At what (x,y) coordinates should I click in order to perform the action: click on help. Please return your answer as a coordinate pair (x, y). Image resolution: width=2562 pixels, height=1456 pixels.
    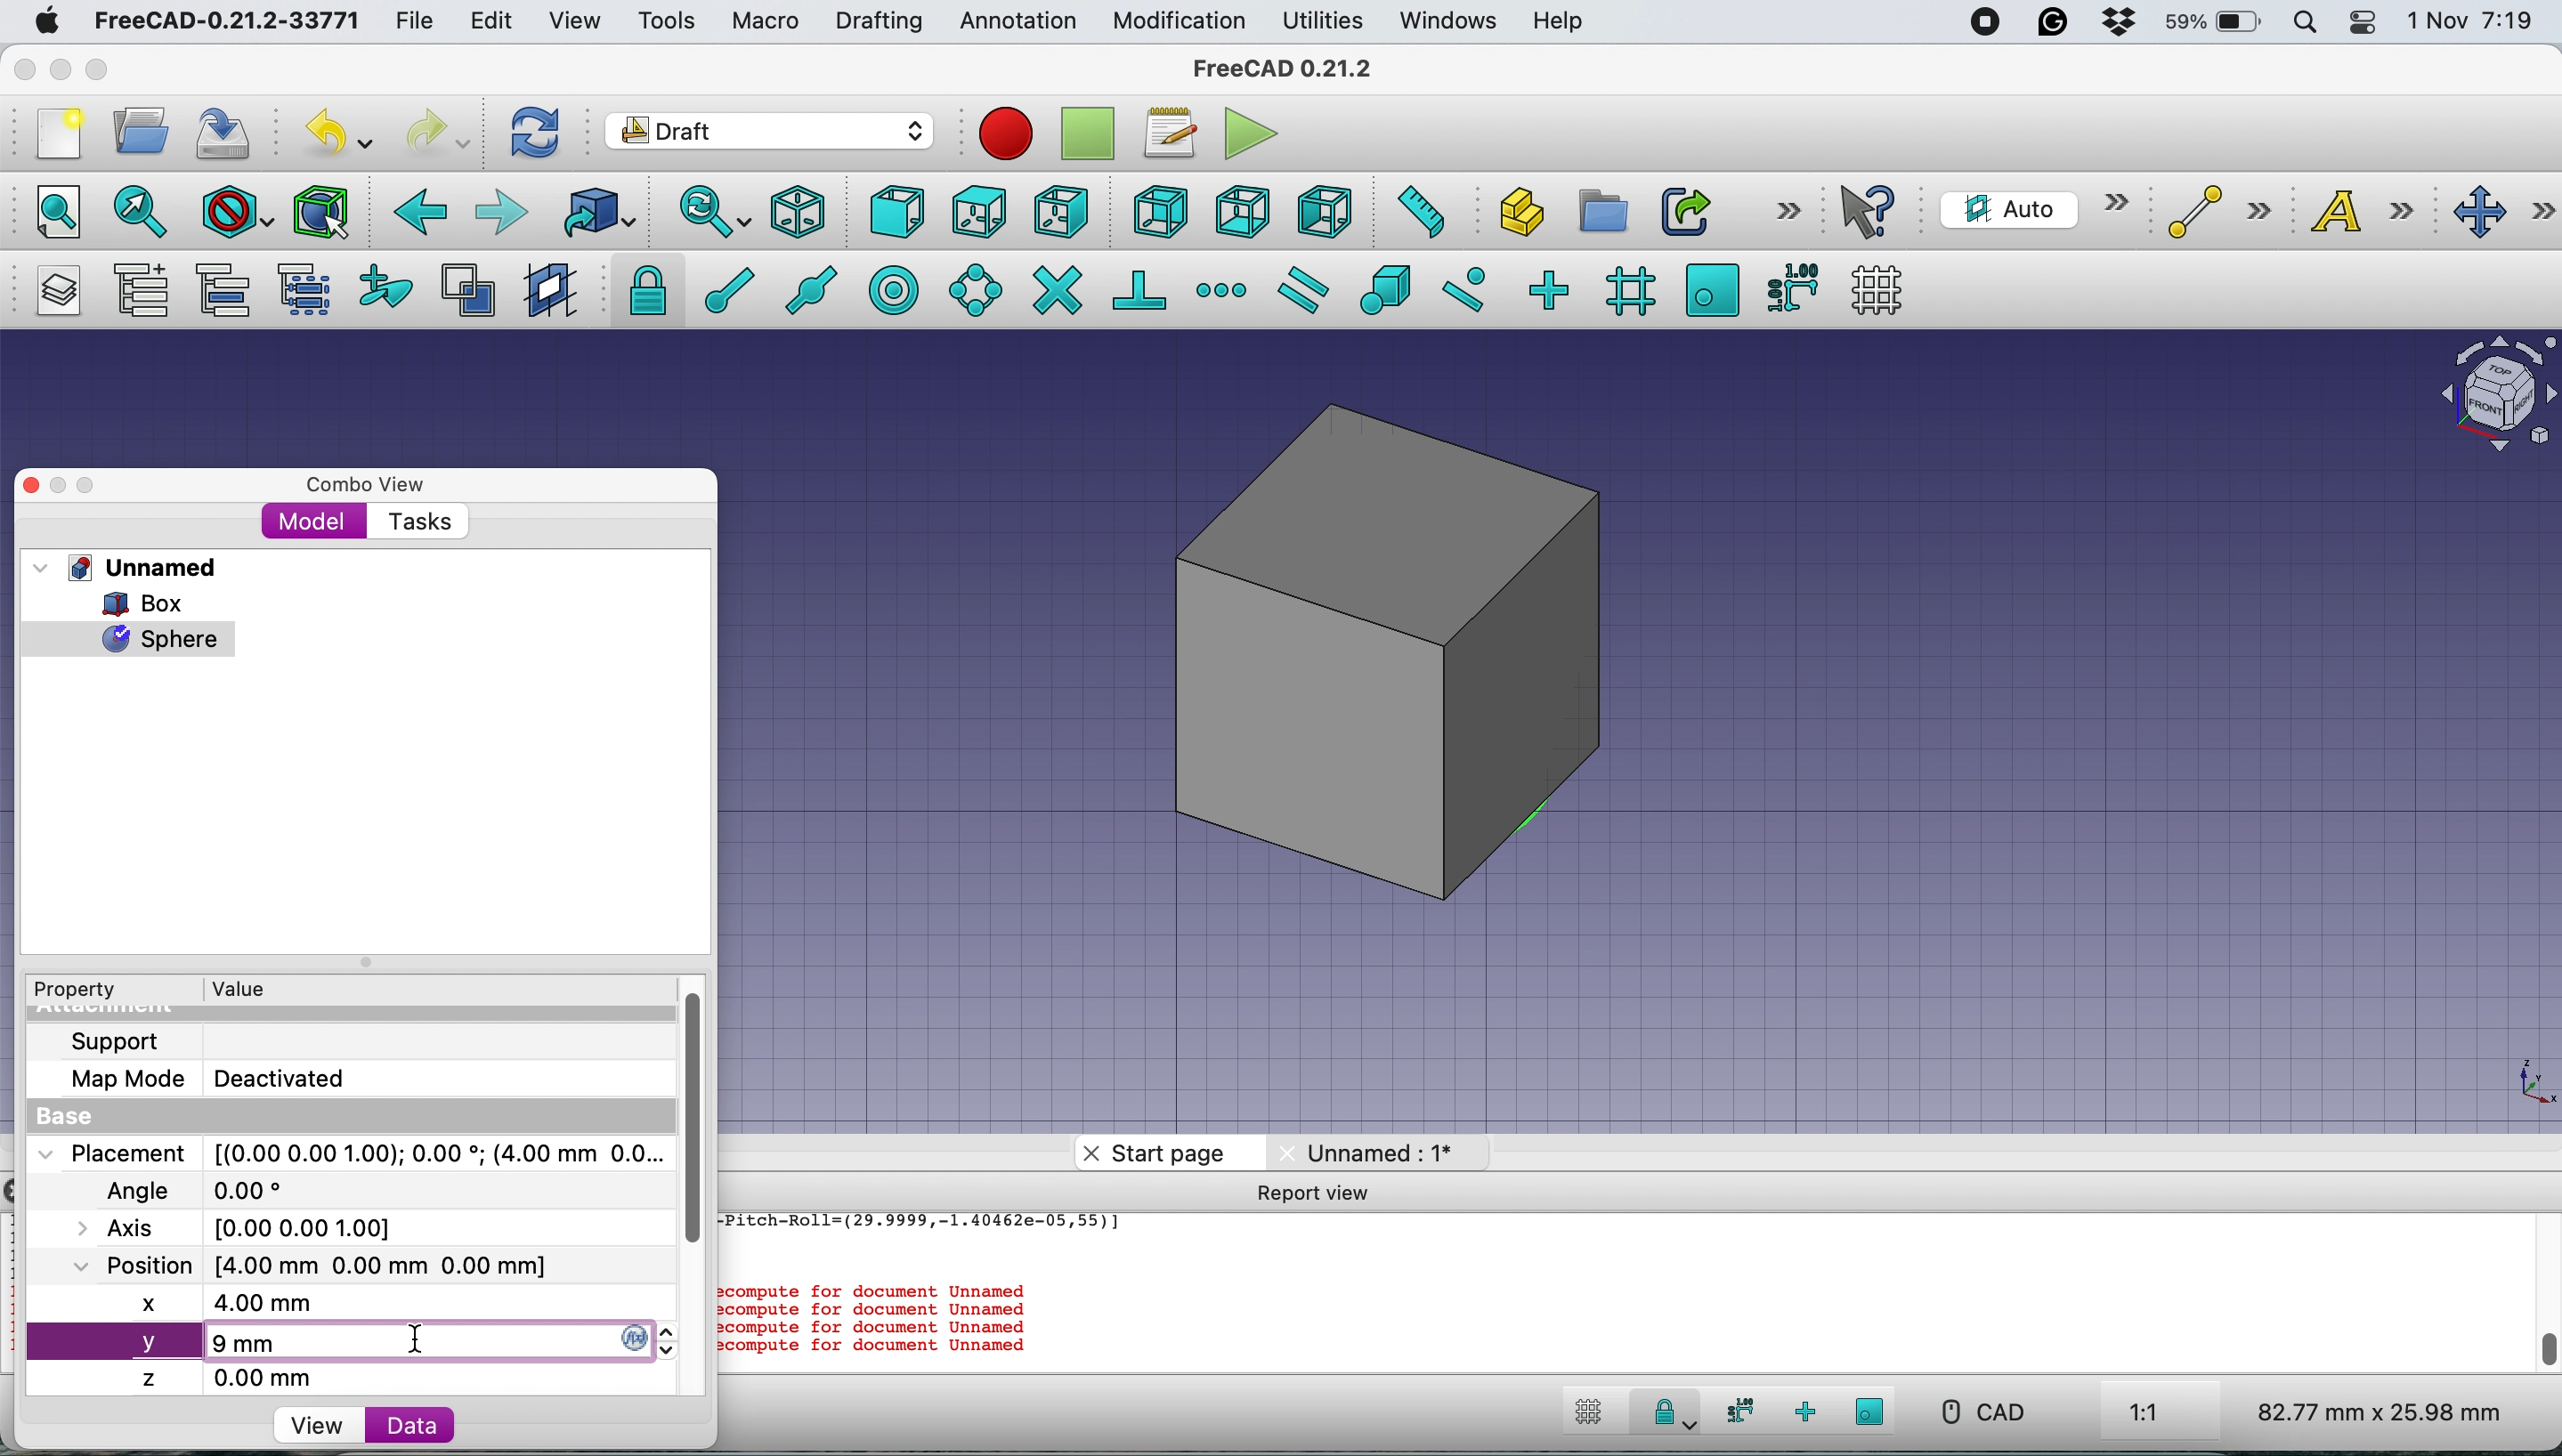
    Looking at the image, I should click on (1560, 23).